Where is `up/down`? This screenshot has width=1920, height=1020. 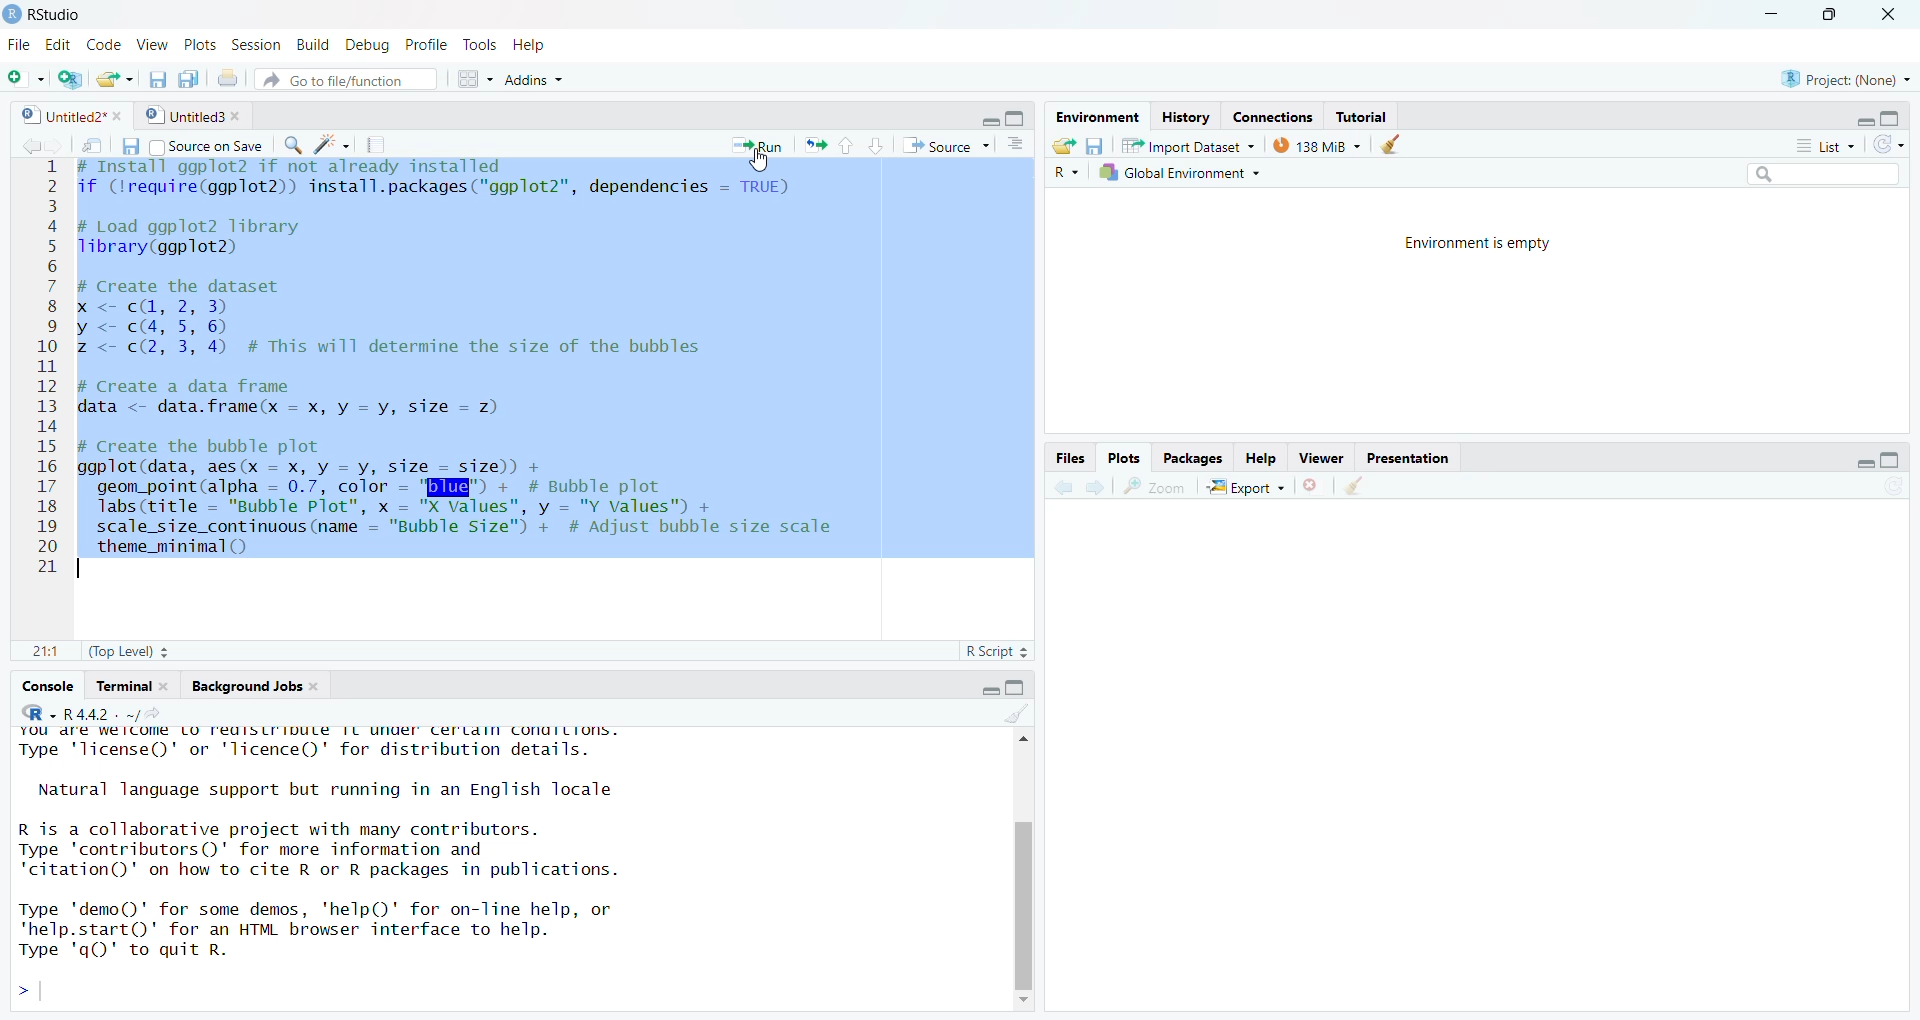
up/down is located at coordinates (857, 146).